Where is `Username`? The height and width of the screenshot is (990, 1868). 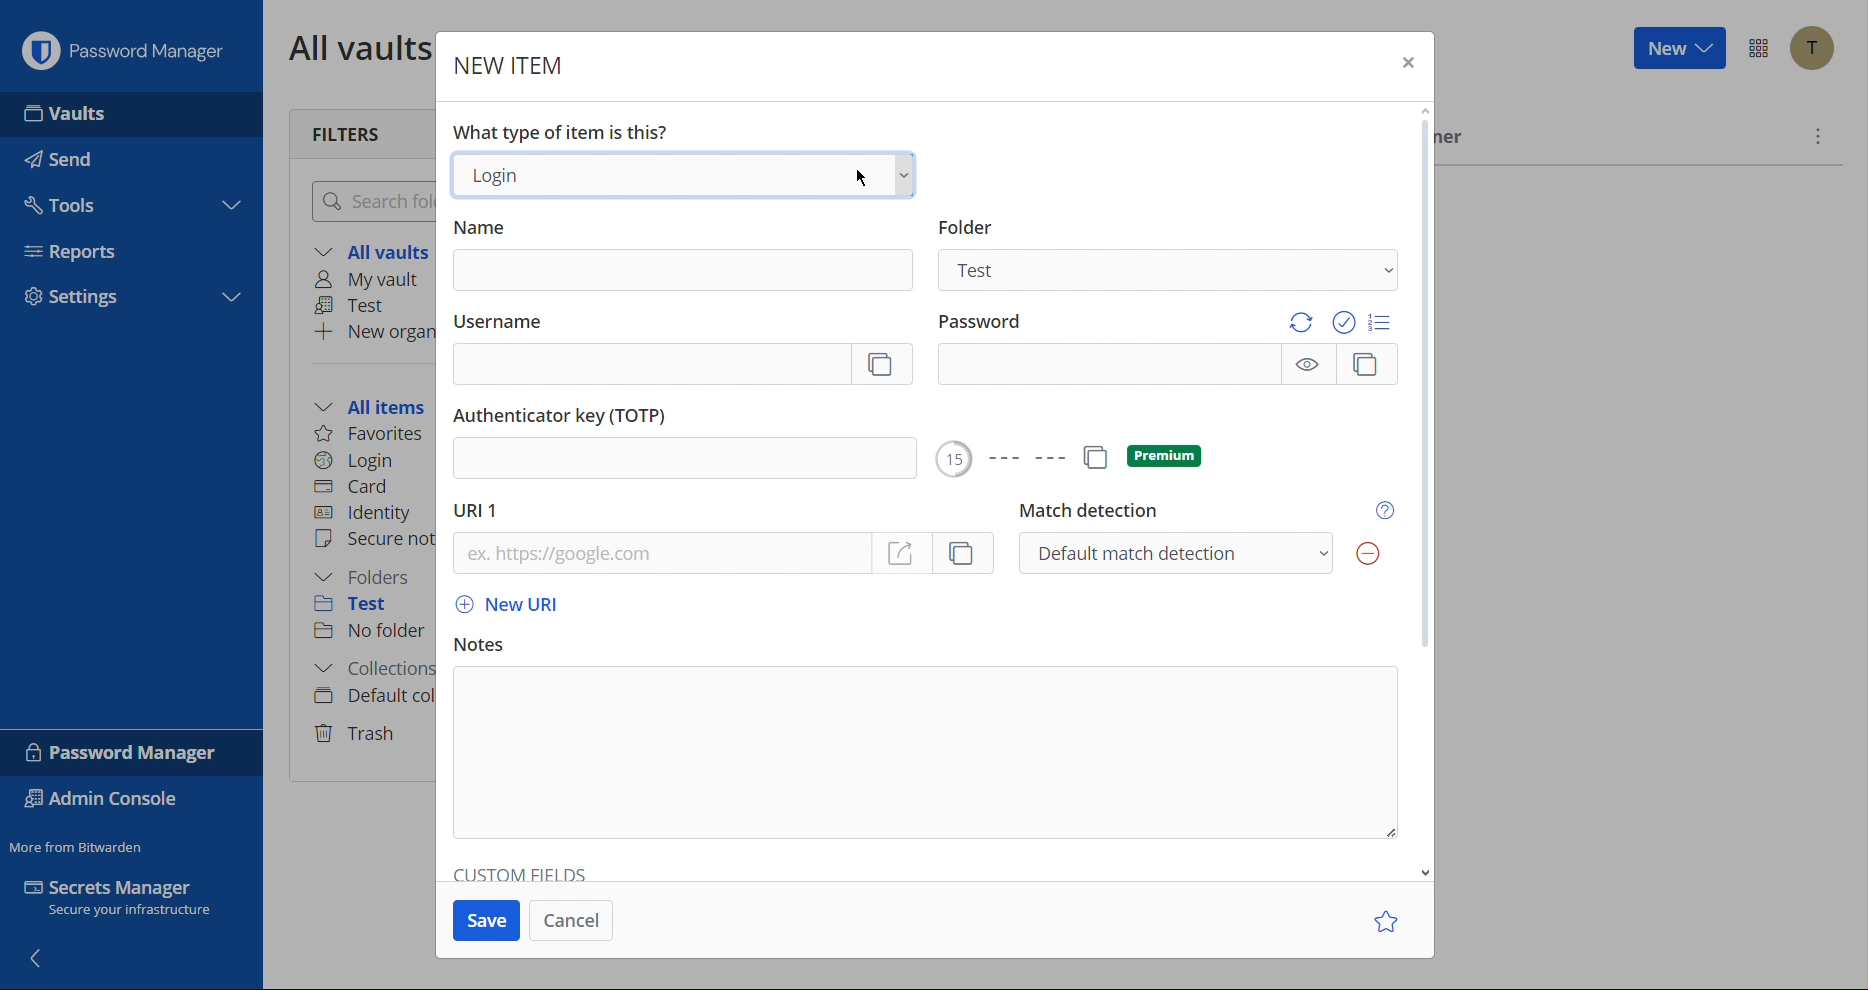 Username is located at coordinates (680, 368).